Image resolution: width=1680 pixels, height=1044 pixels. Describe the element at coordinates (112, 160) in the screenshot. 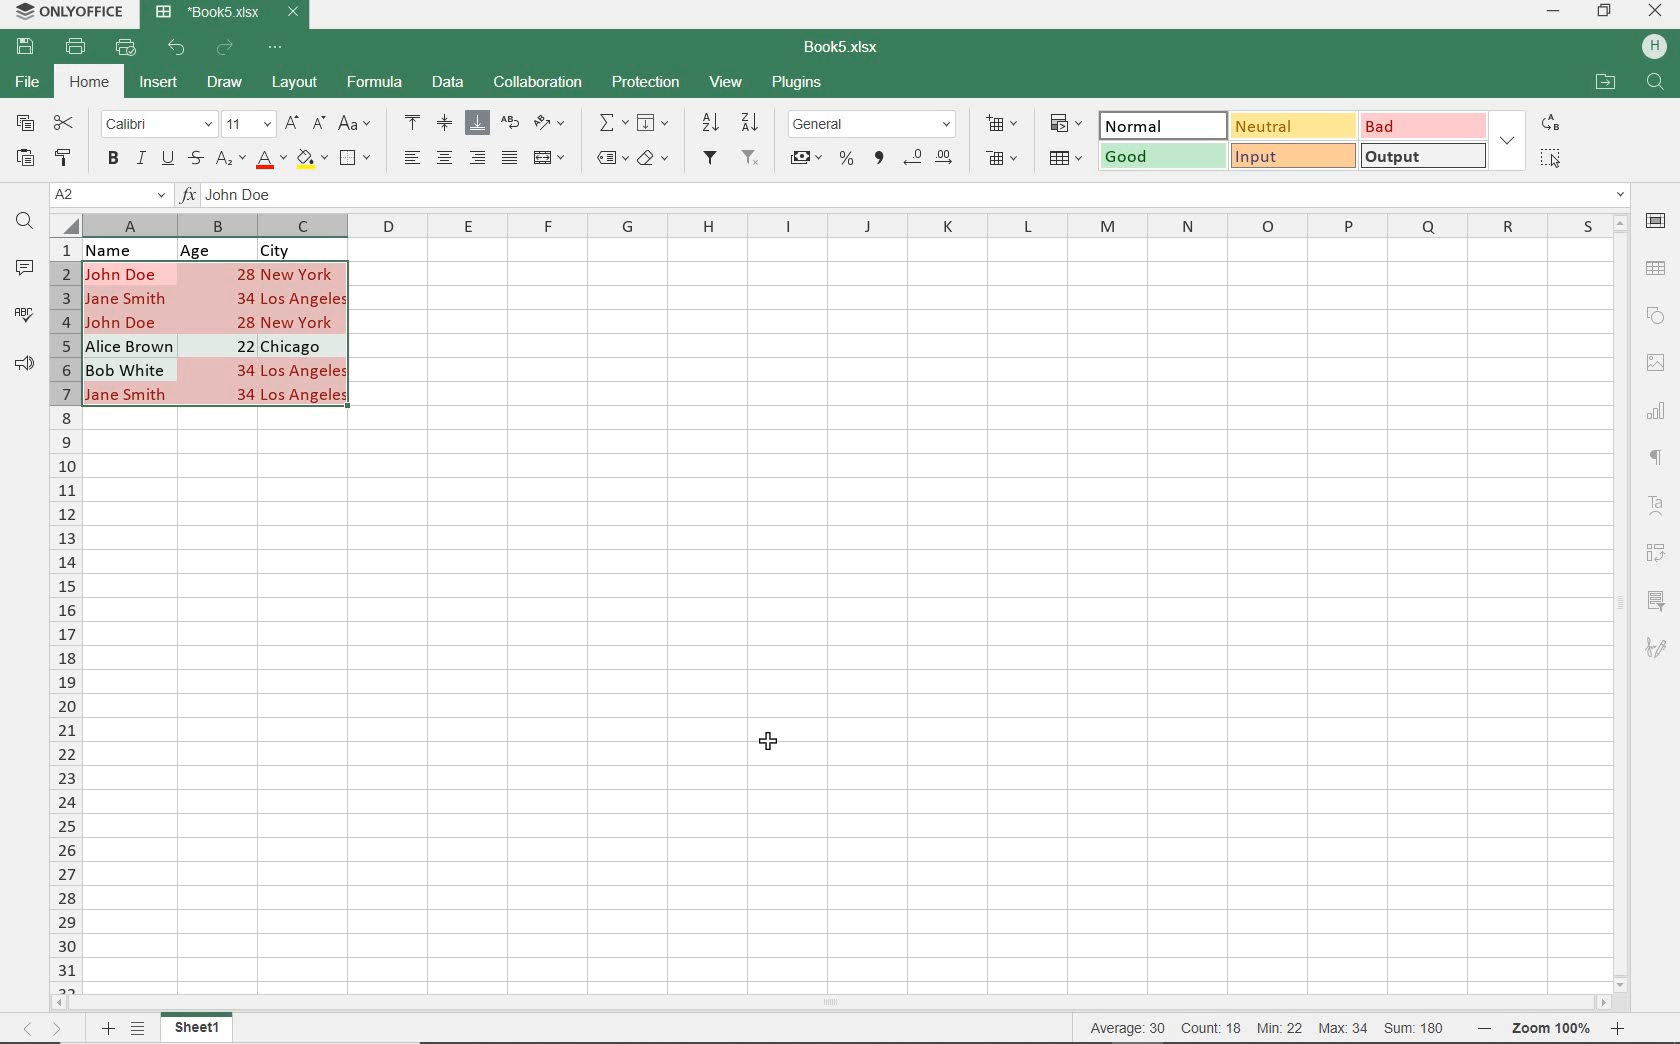

I see `BOLD` at that location.